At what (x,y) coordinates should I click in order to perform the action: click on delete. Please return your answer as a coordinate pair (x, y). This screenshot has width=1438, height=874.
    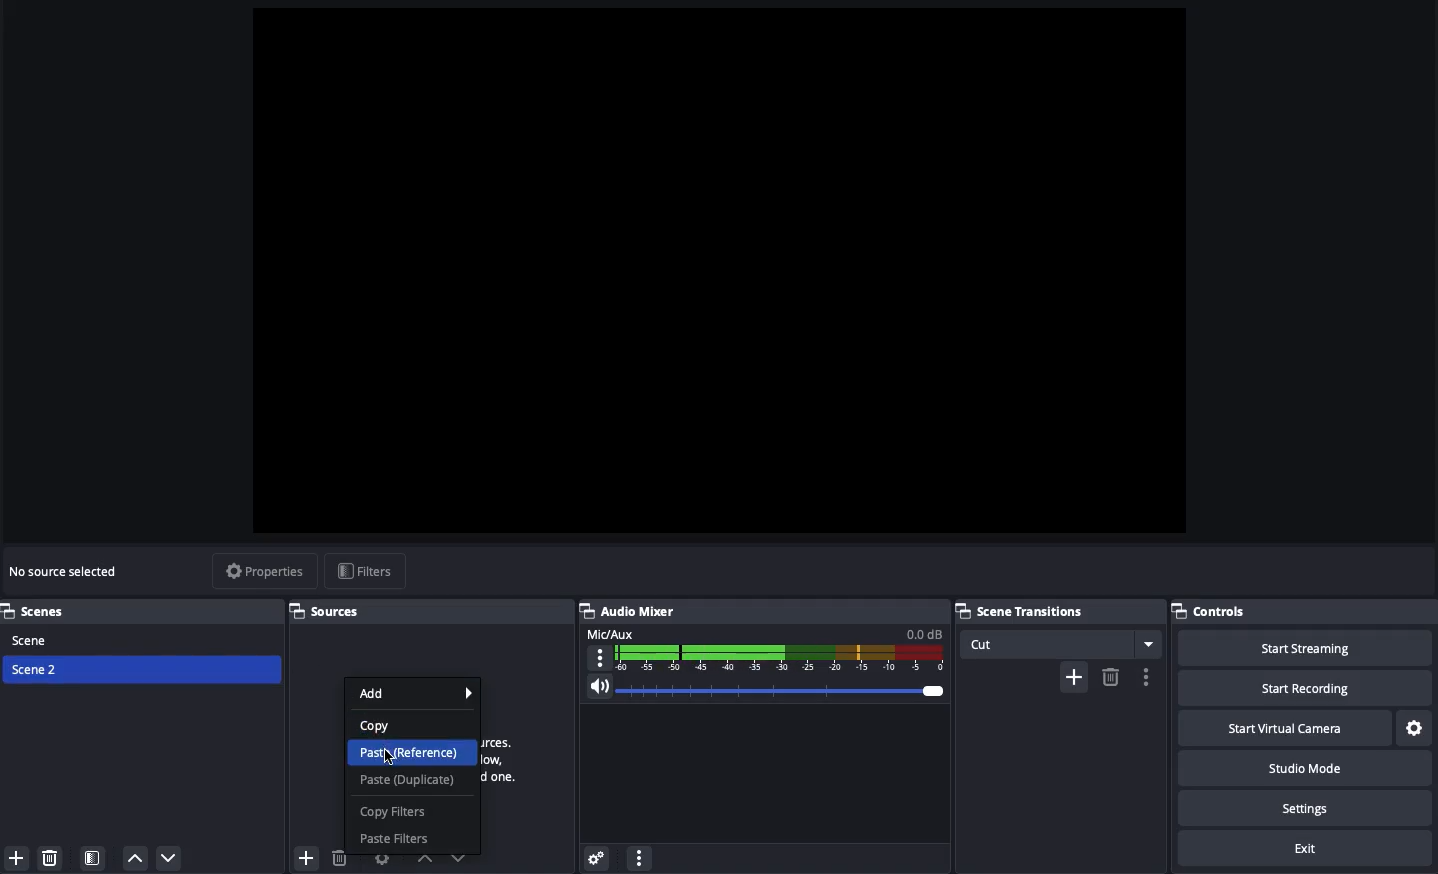
    Looking at the image, I should click on (1110, 676).